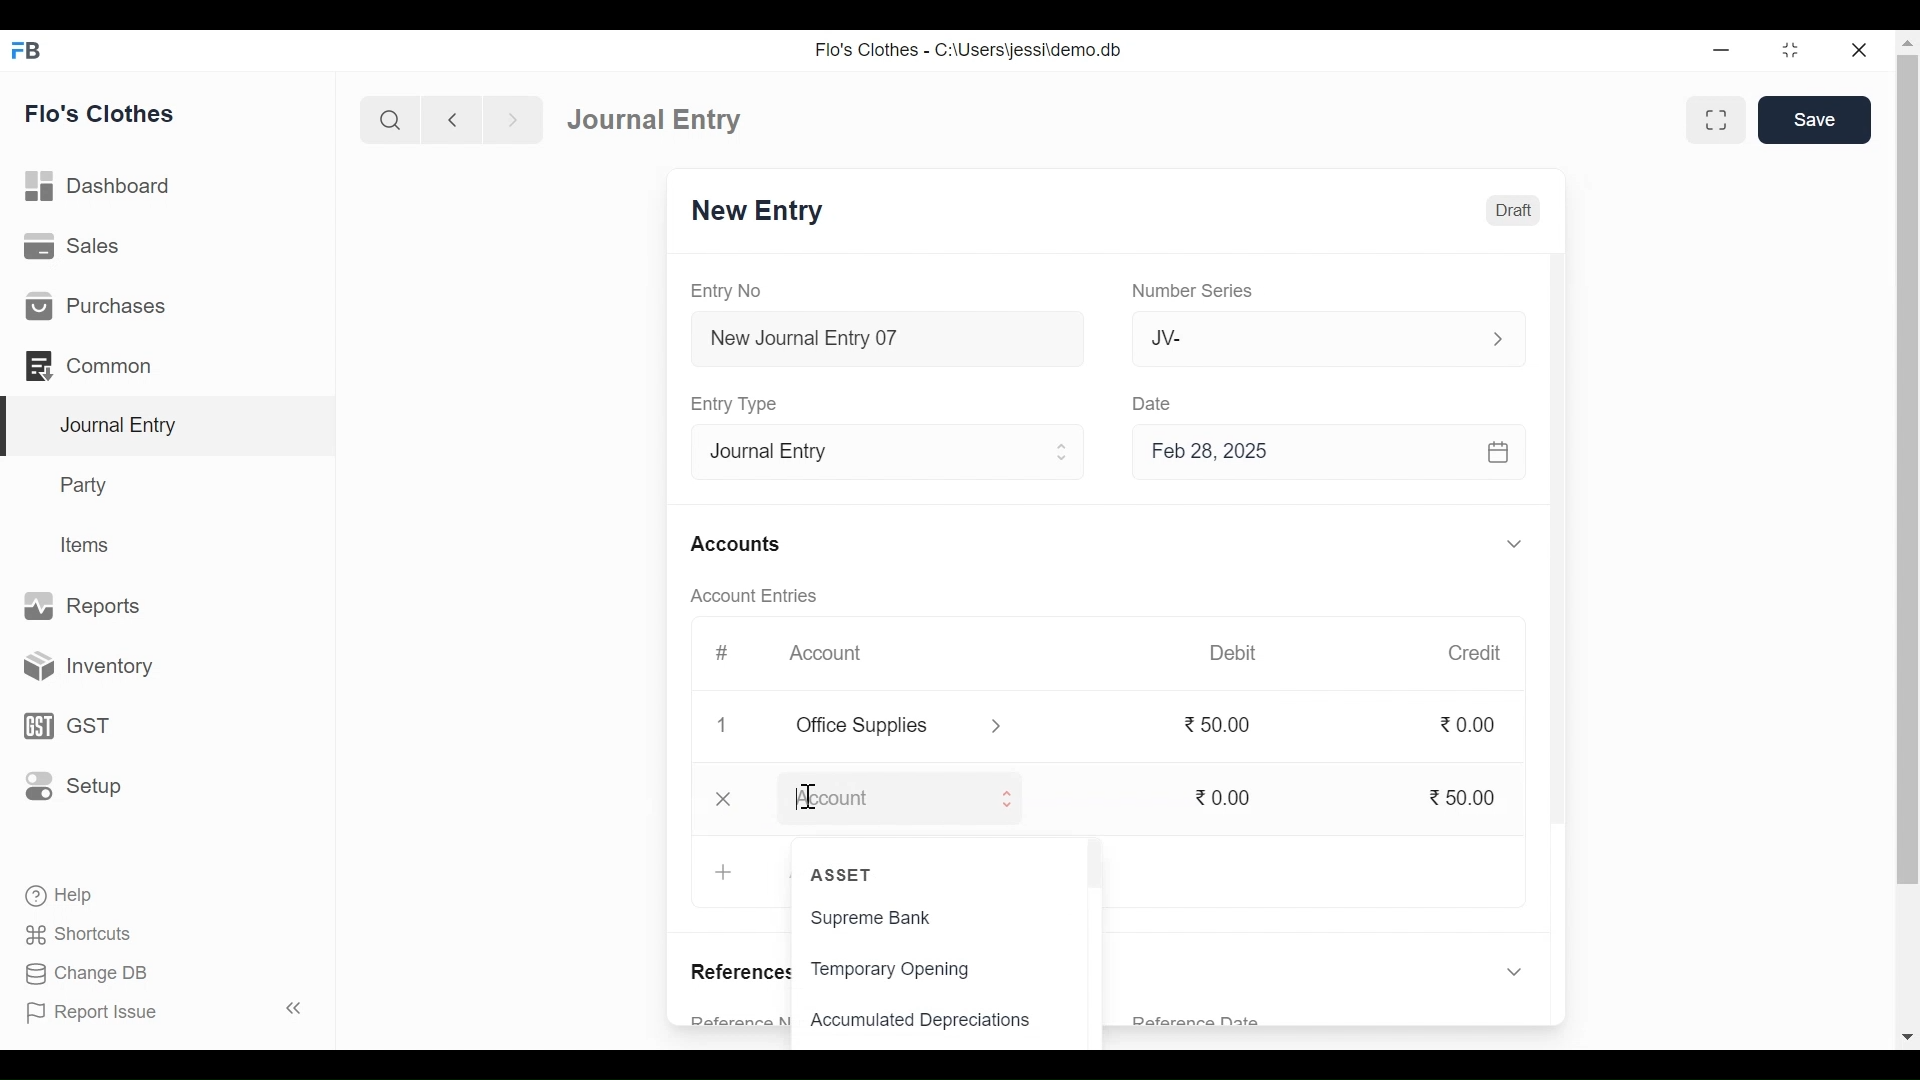 This screenshot has height=1080, width=1920. Describe the element at coordinates (87, 484) in the screenshot. I see `Party` at that location.